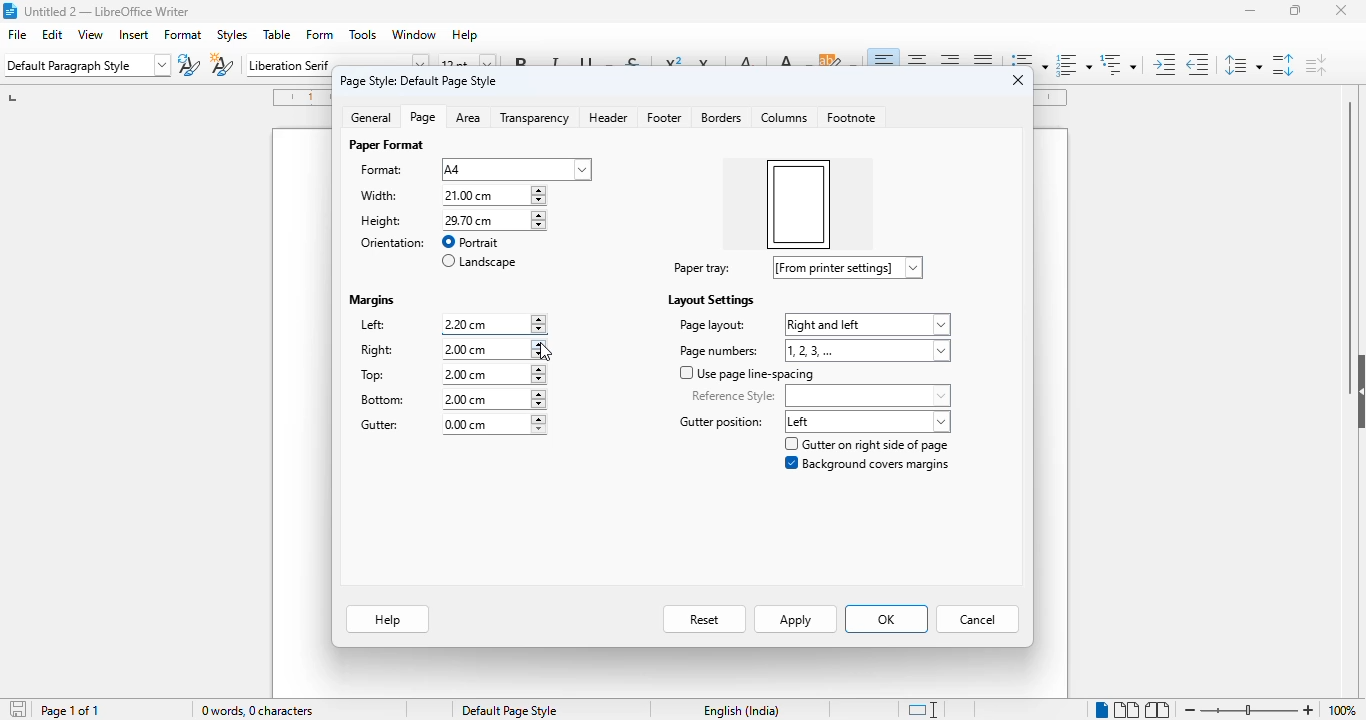  Describe the element at coordinates (608, 117) in the screenshot. I see `header` at that location.